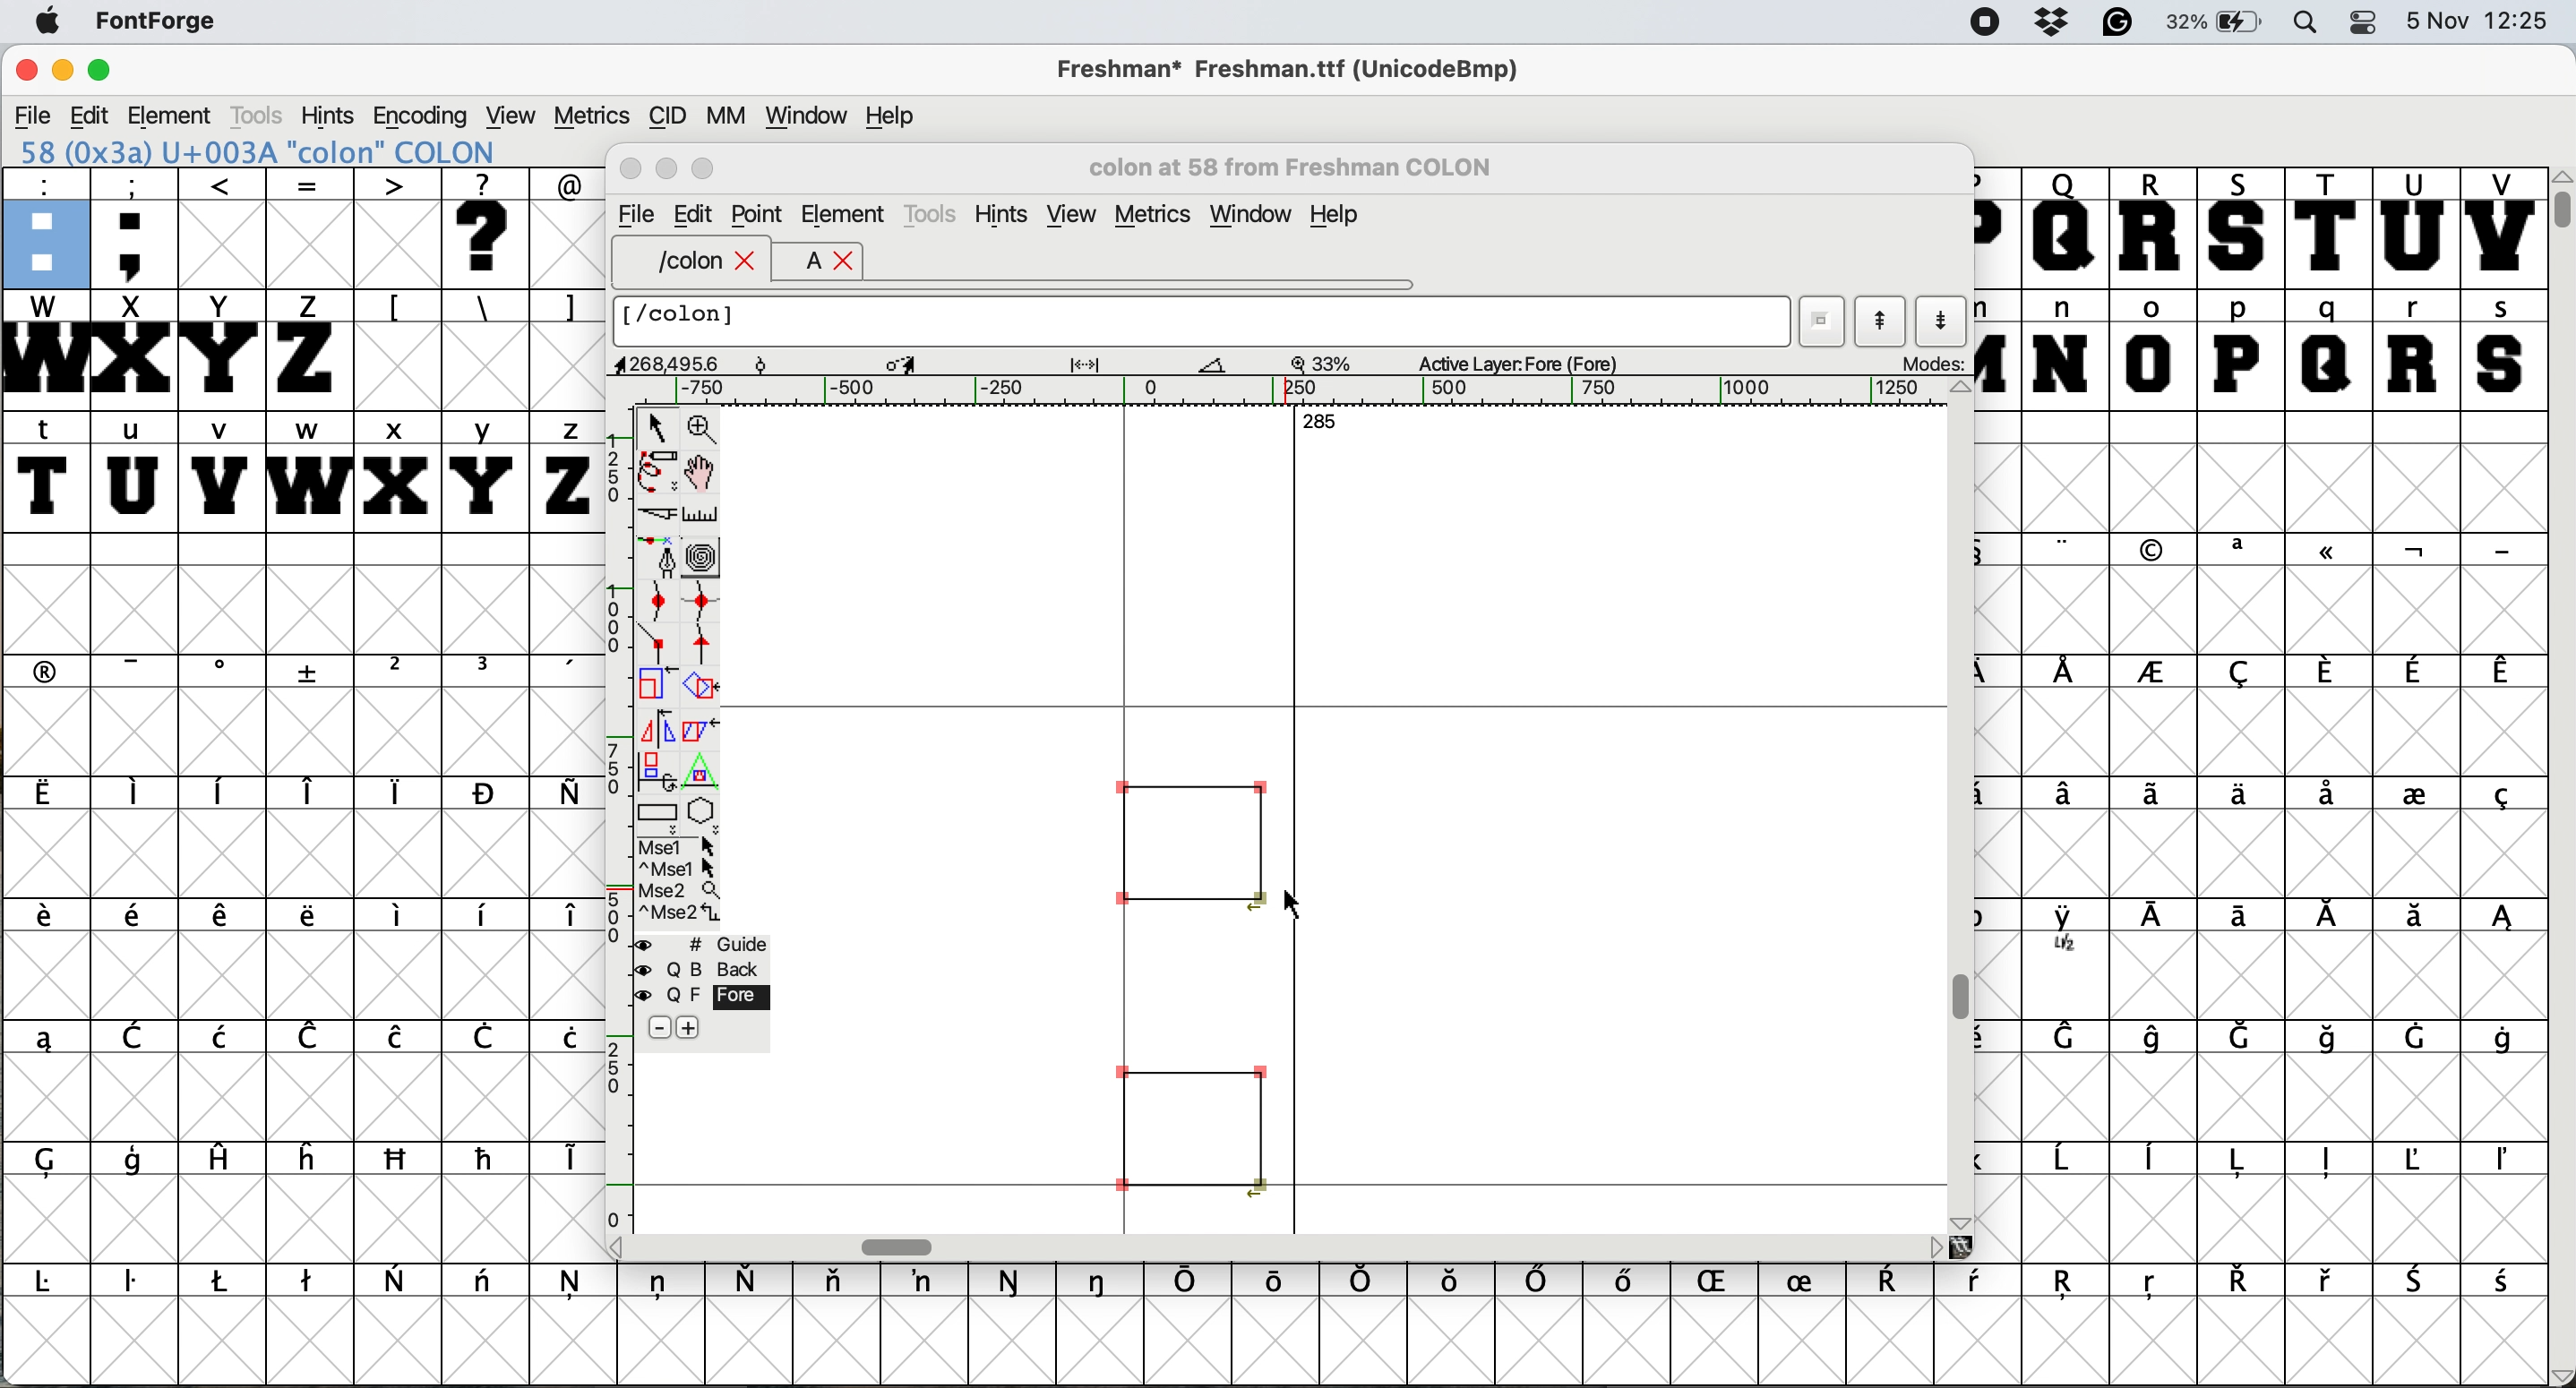 This screenshot has width=2576, height=1388. What do you see at coordinates (305, 469) in the screenshot?
I see `w` at bounding box center [305, 469].